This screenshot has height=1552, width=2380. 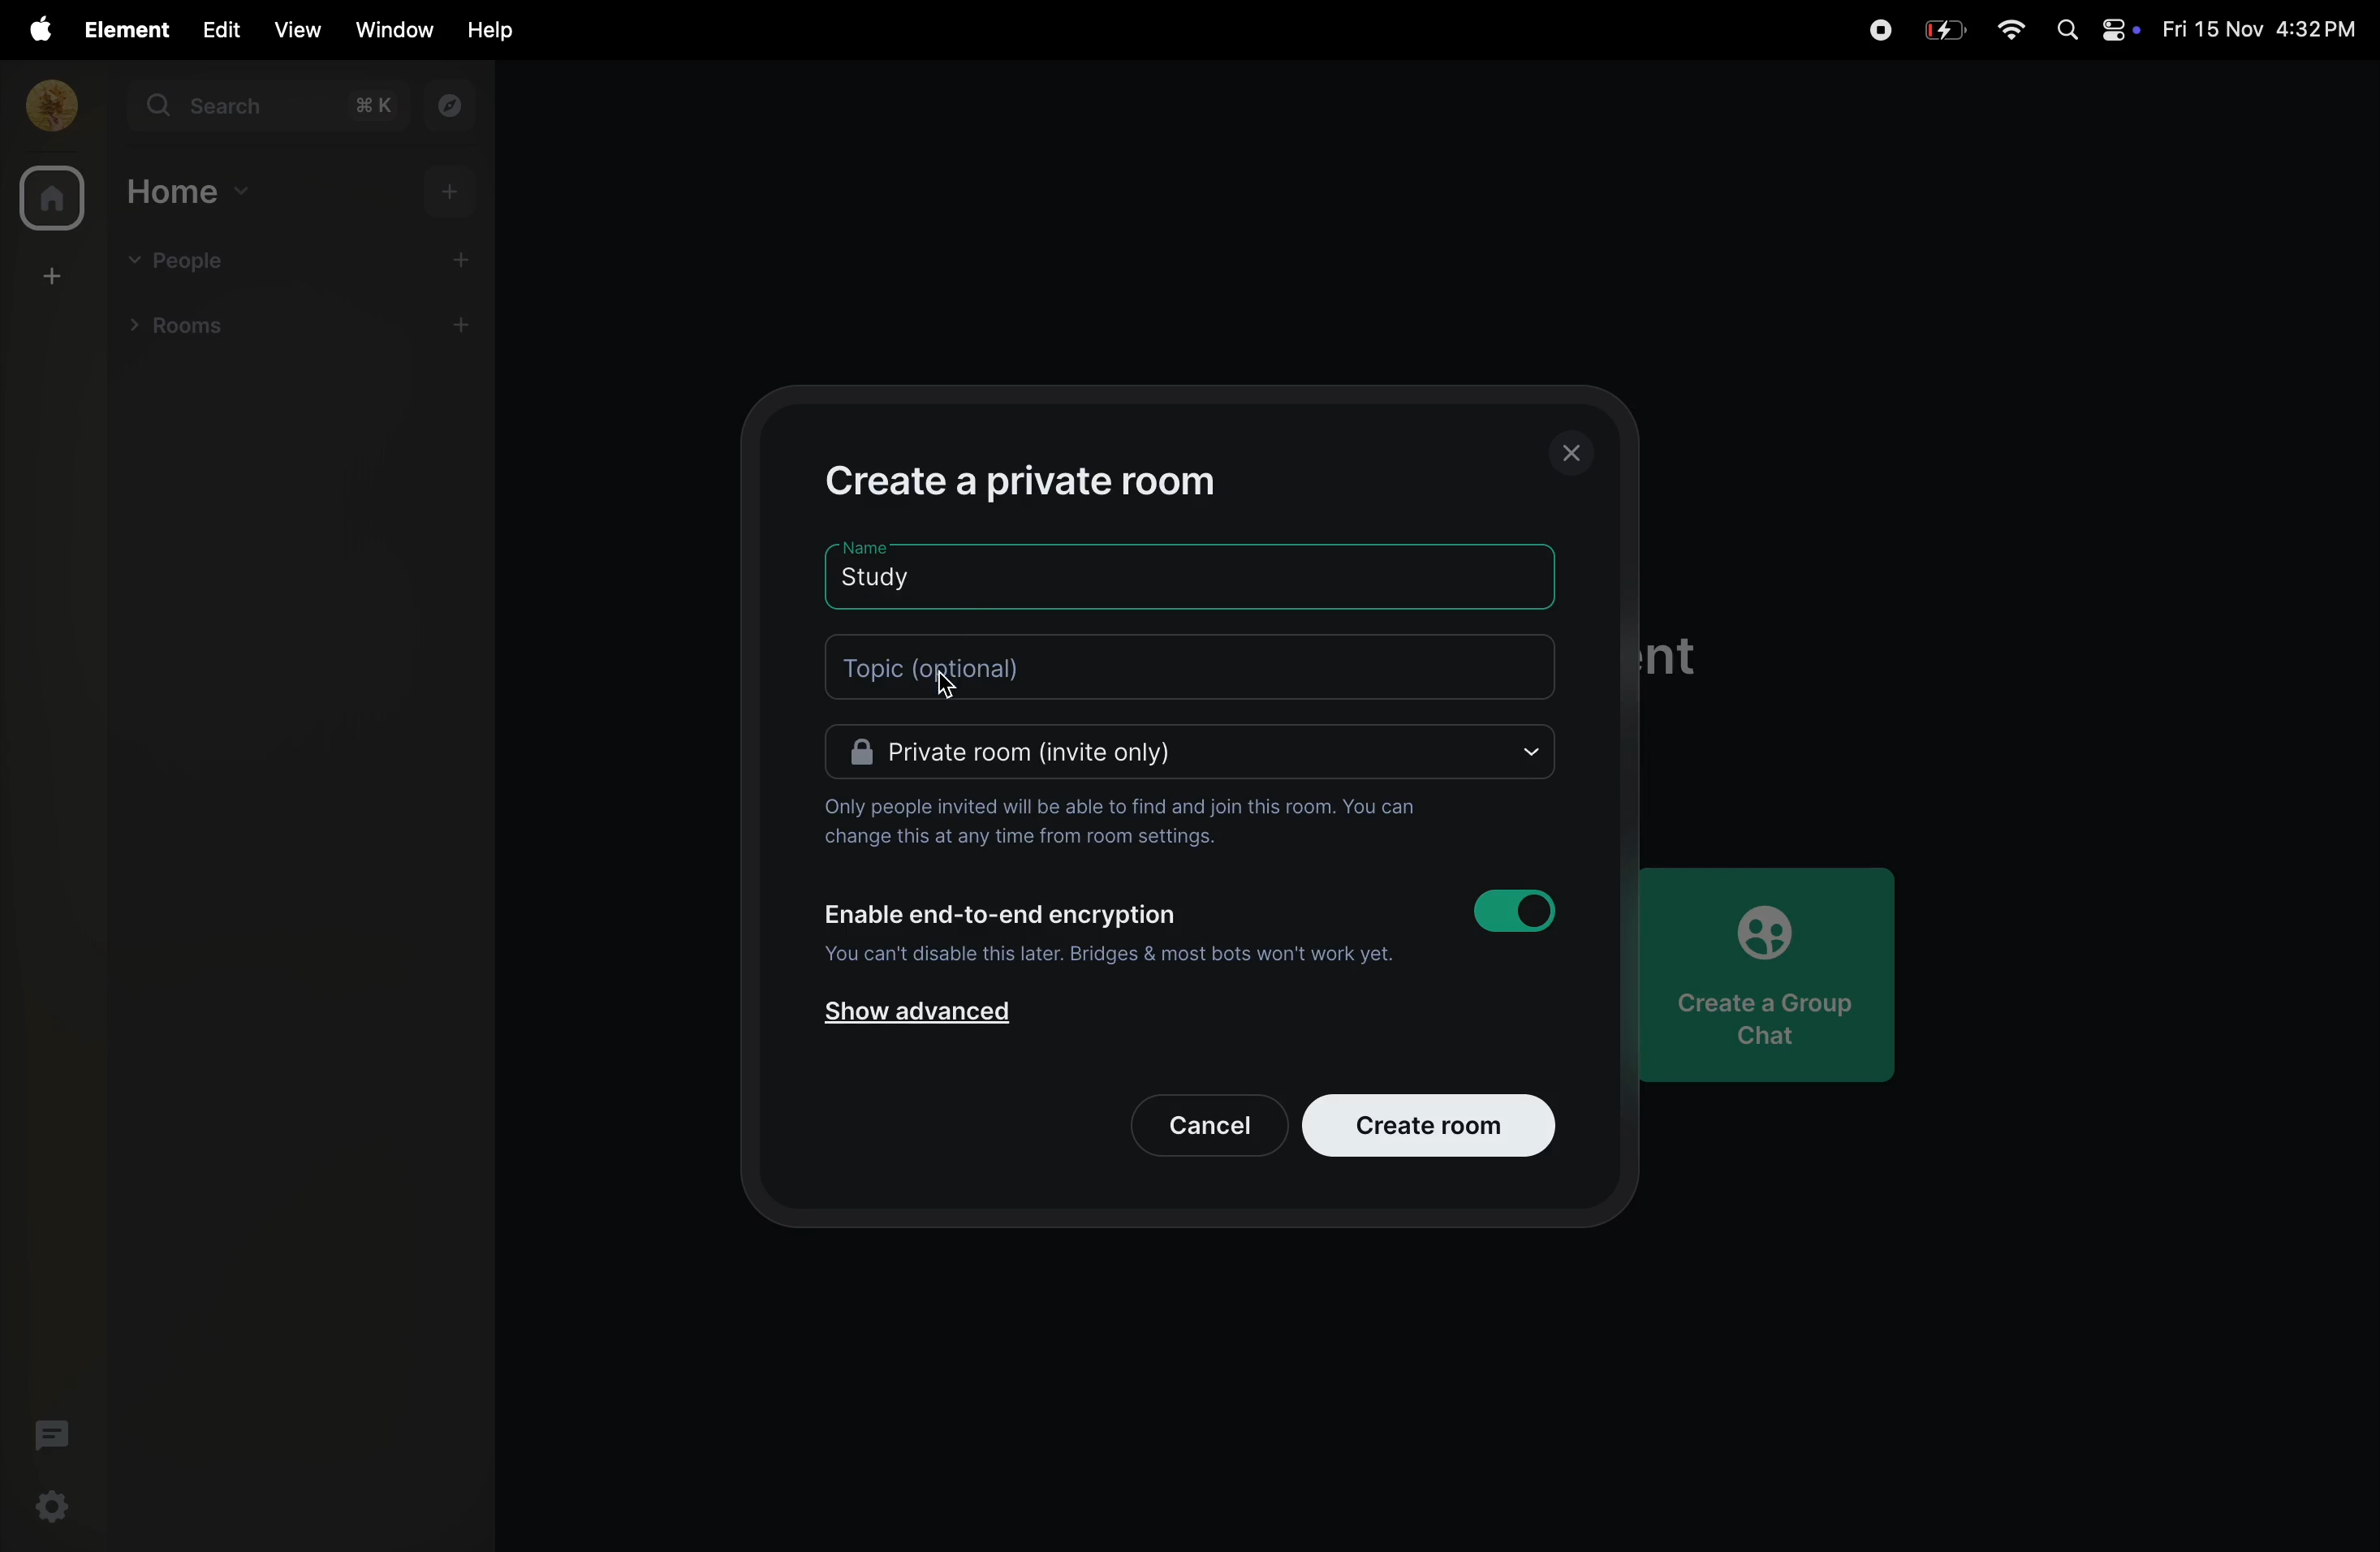 I want to click on only invited people can join them, so click(x=1121, y=821).